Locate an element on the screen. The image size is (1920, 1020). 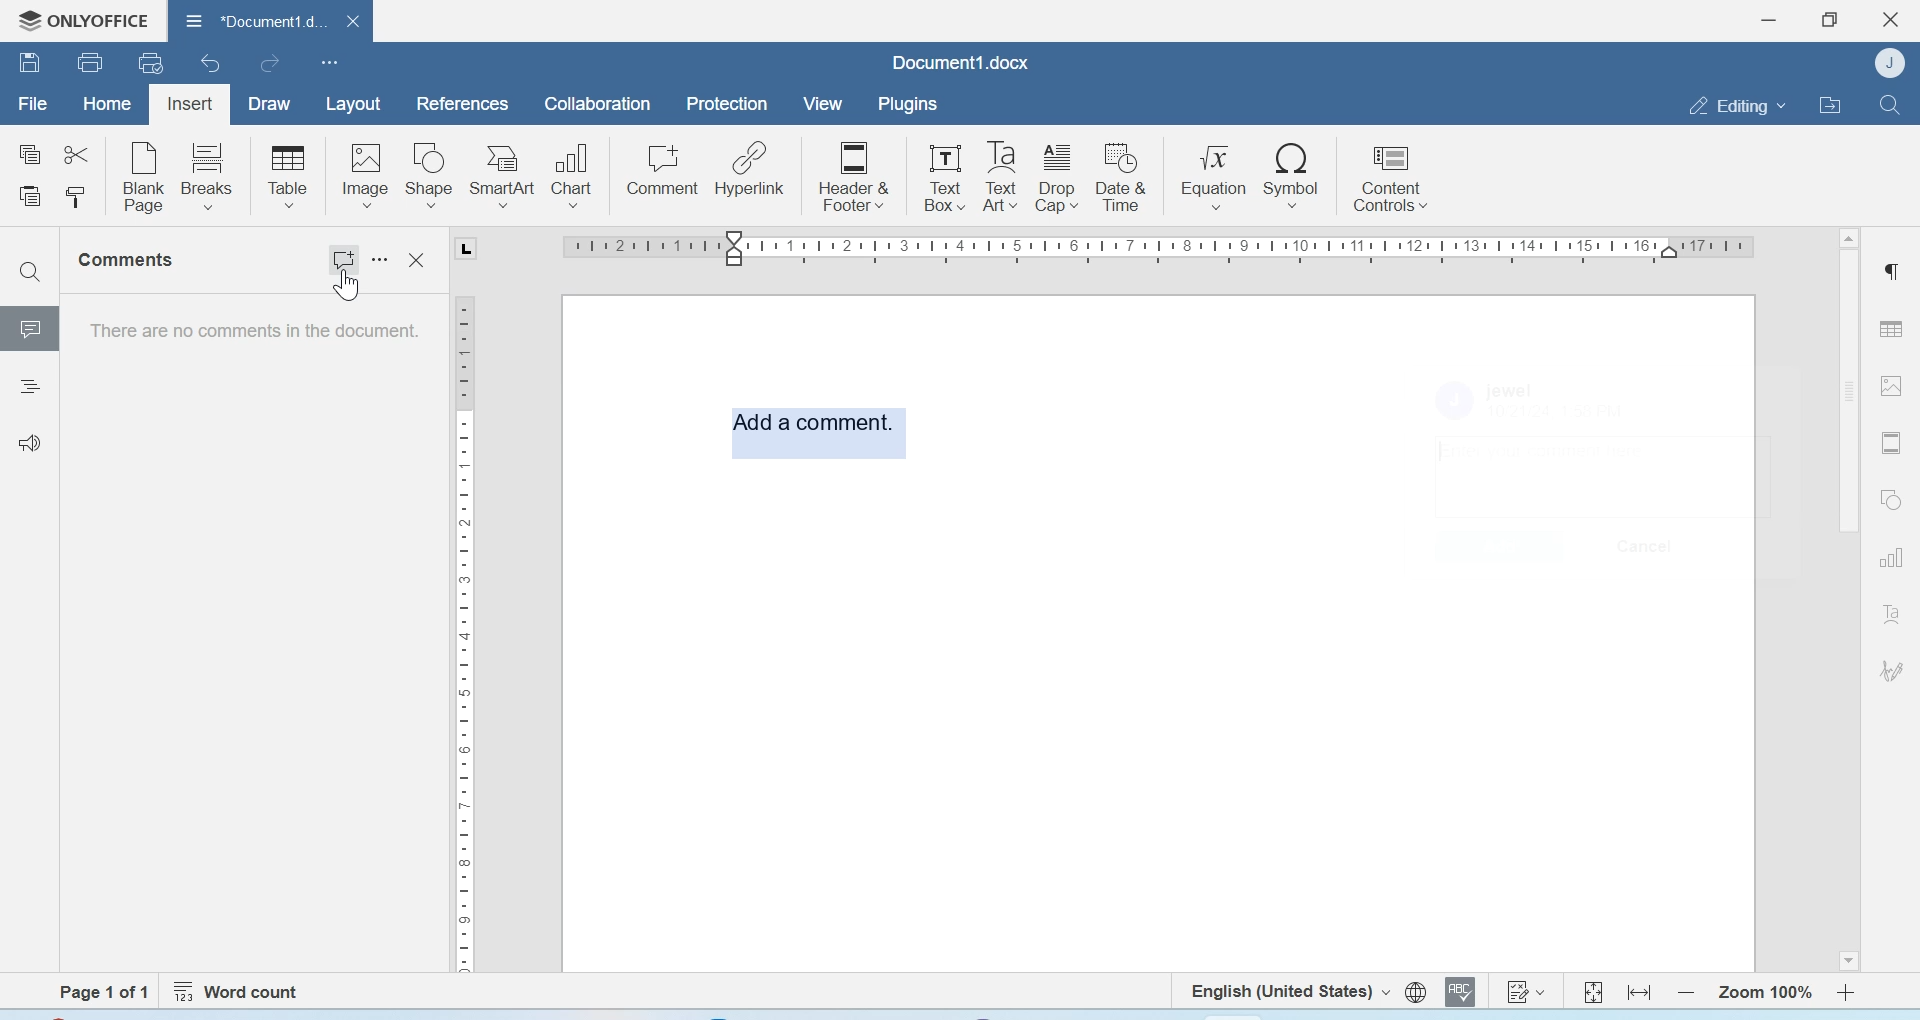
Cut is located at coordinates (75, 153).